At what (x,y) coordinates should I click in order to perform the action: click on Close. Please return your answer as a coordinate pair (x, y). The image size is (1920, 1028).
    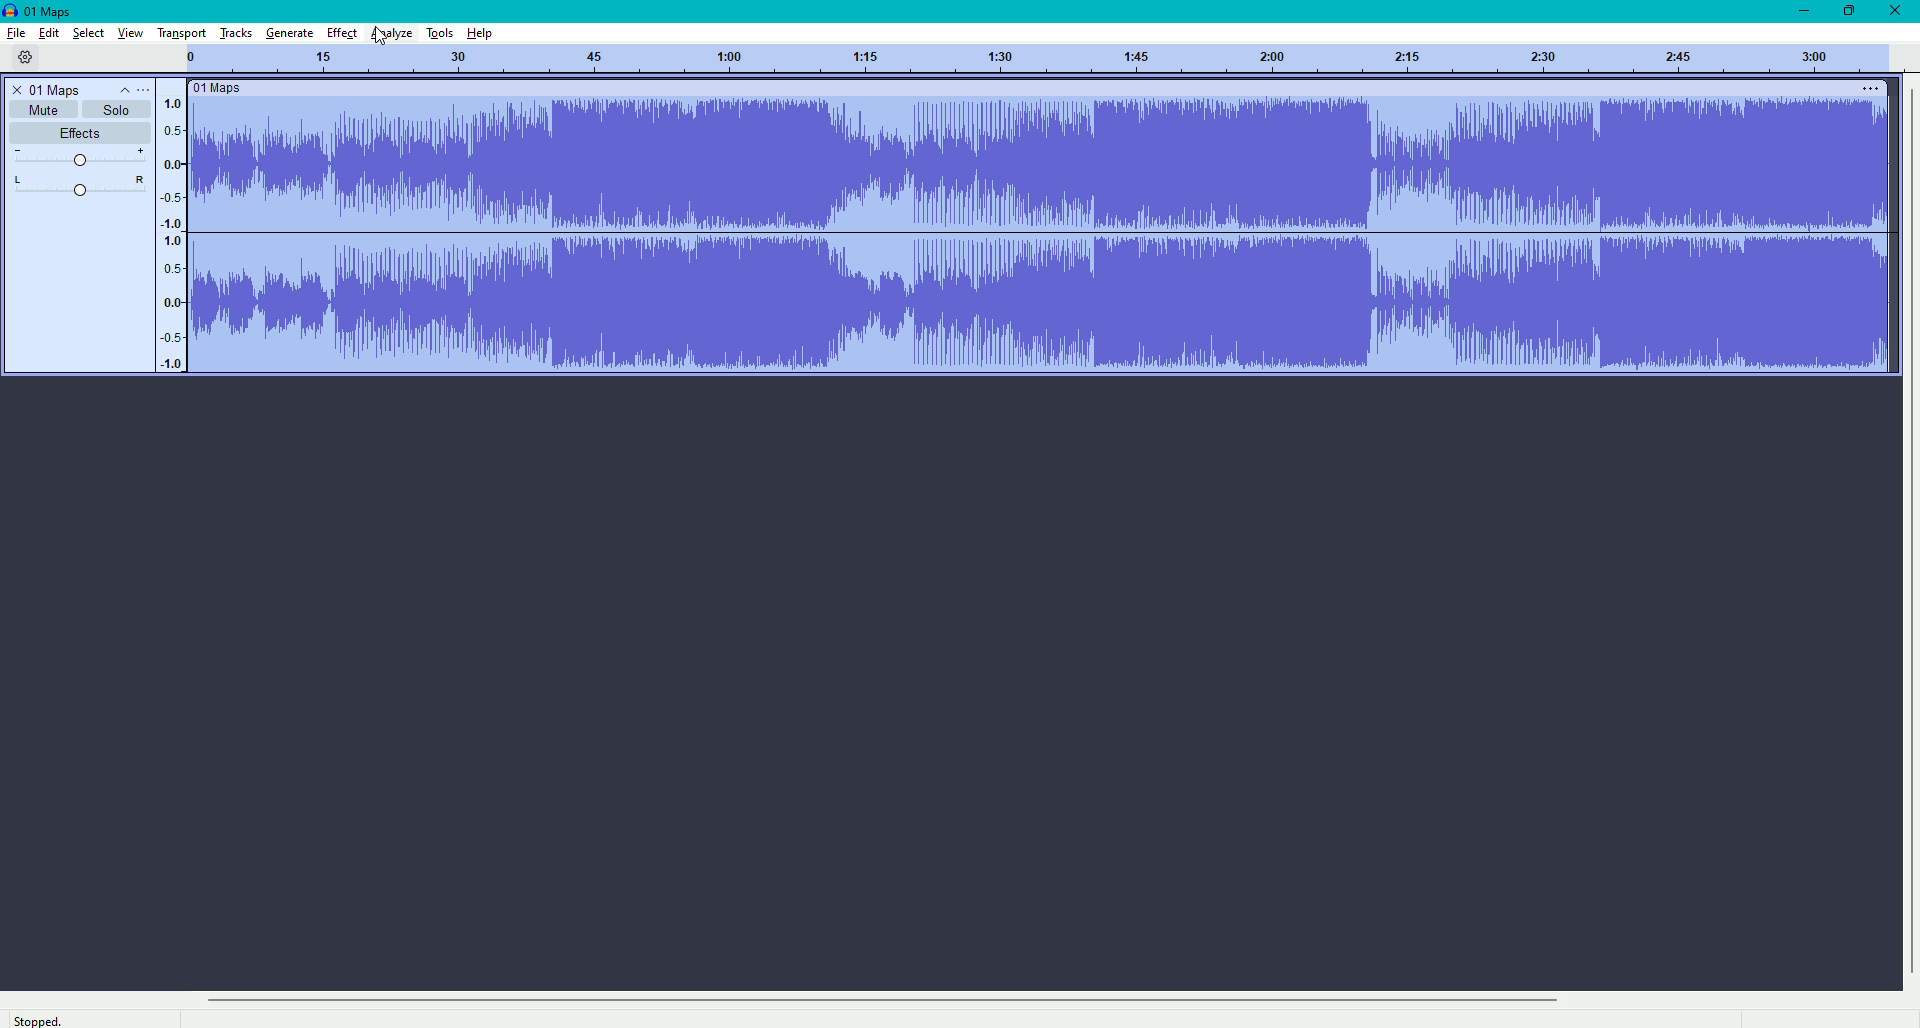
    Looking at the image, I should click on (1897, 11).